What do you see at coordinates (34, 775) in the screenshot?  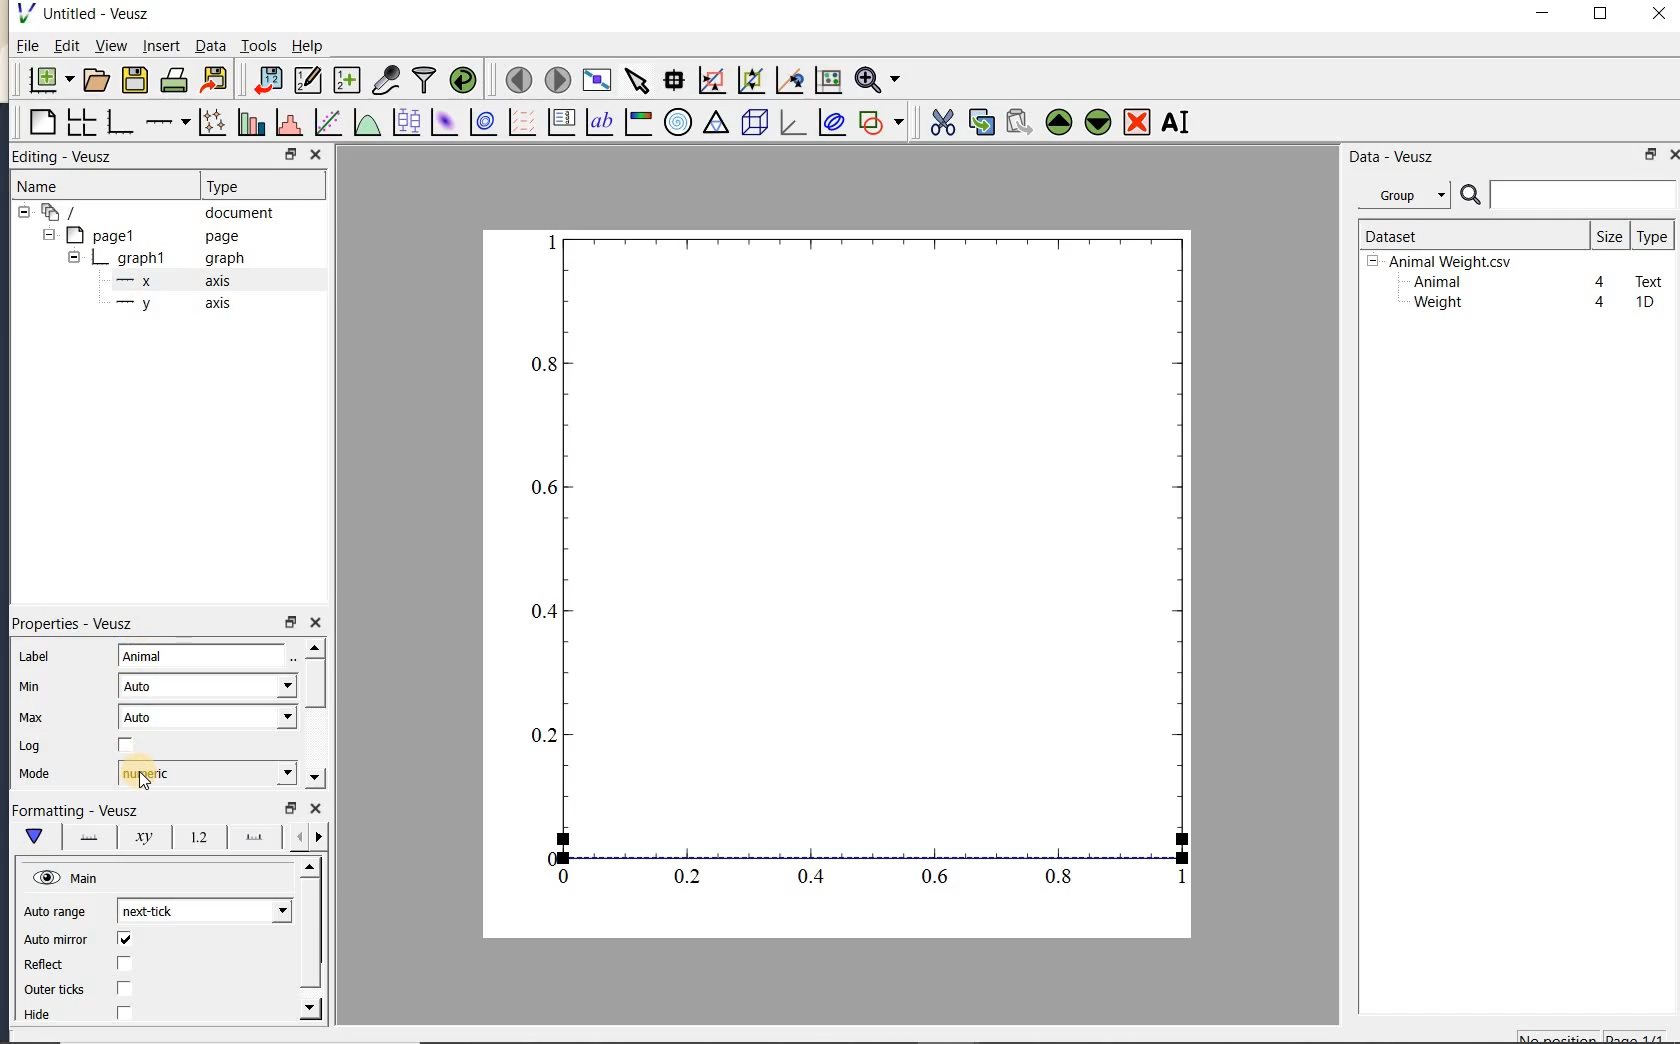 I see `Mode` at bounding box center [34, 775].